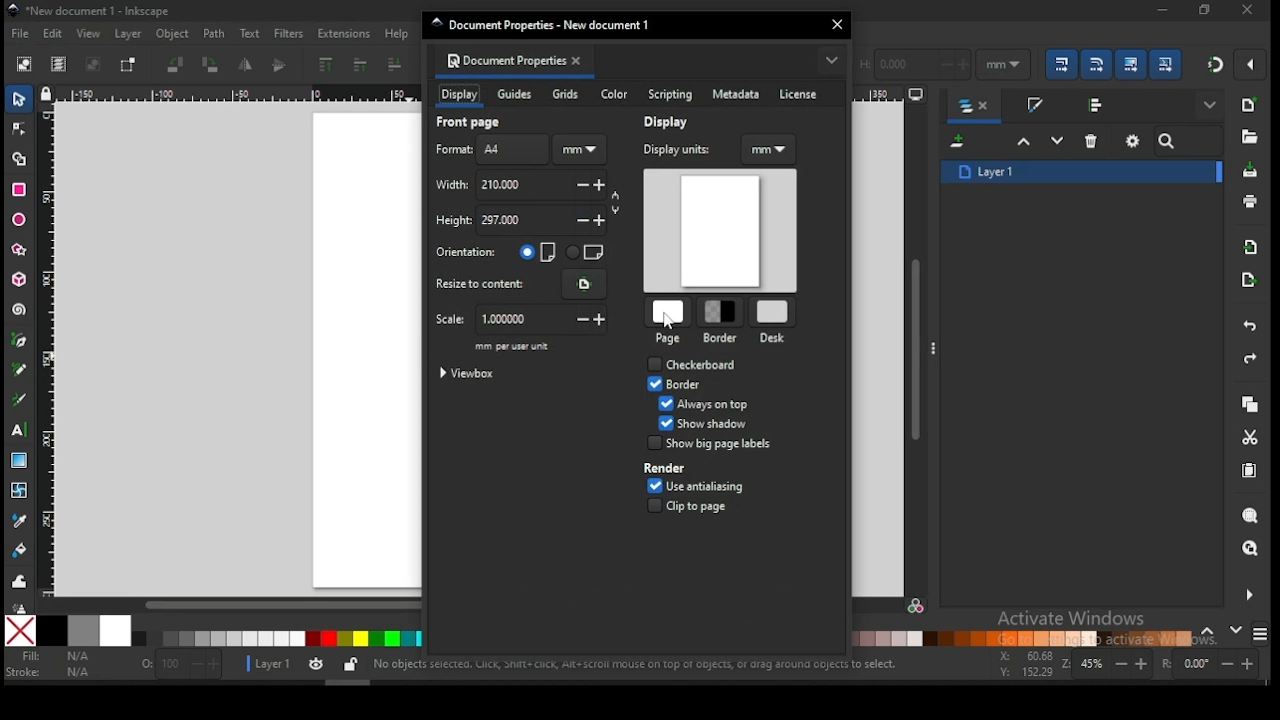 Image resolution: width=1280 pixels, height=720 pixels. I want to click on clip to page, so click(694, 506).